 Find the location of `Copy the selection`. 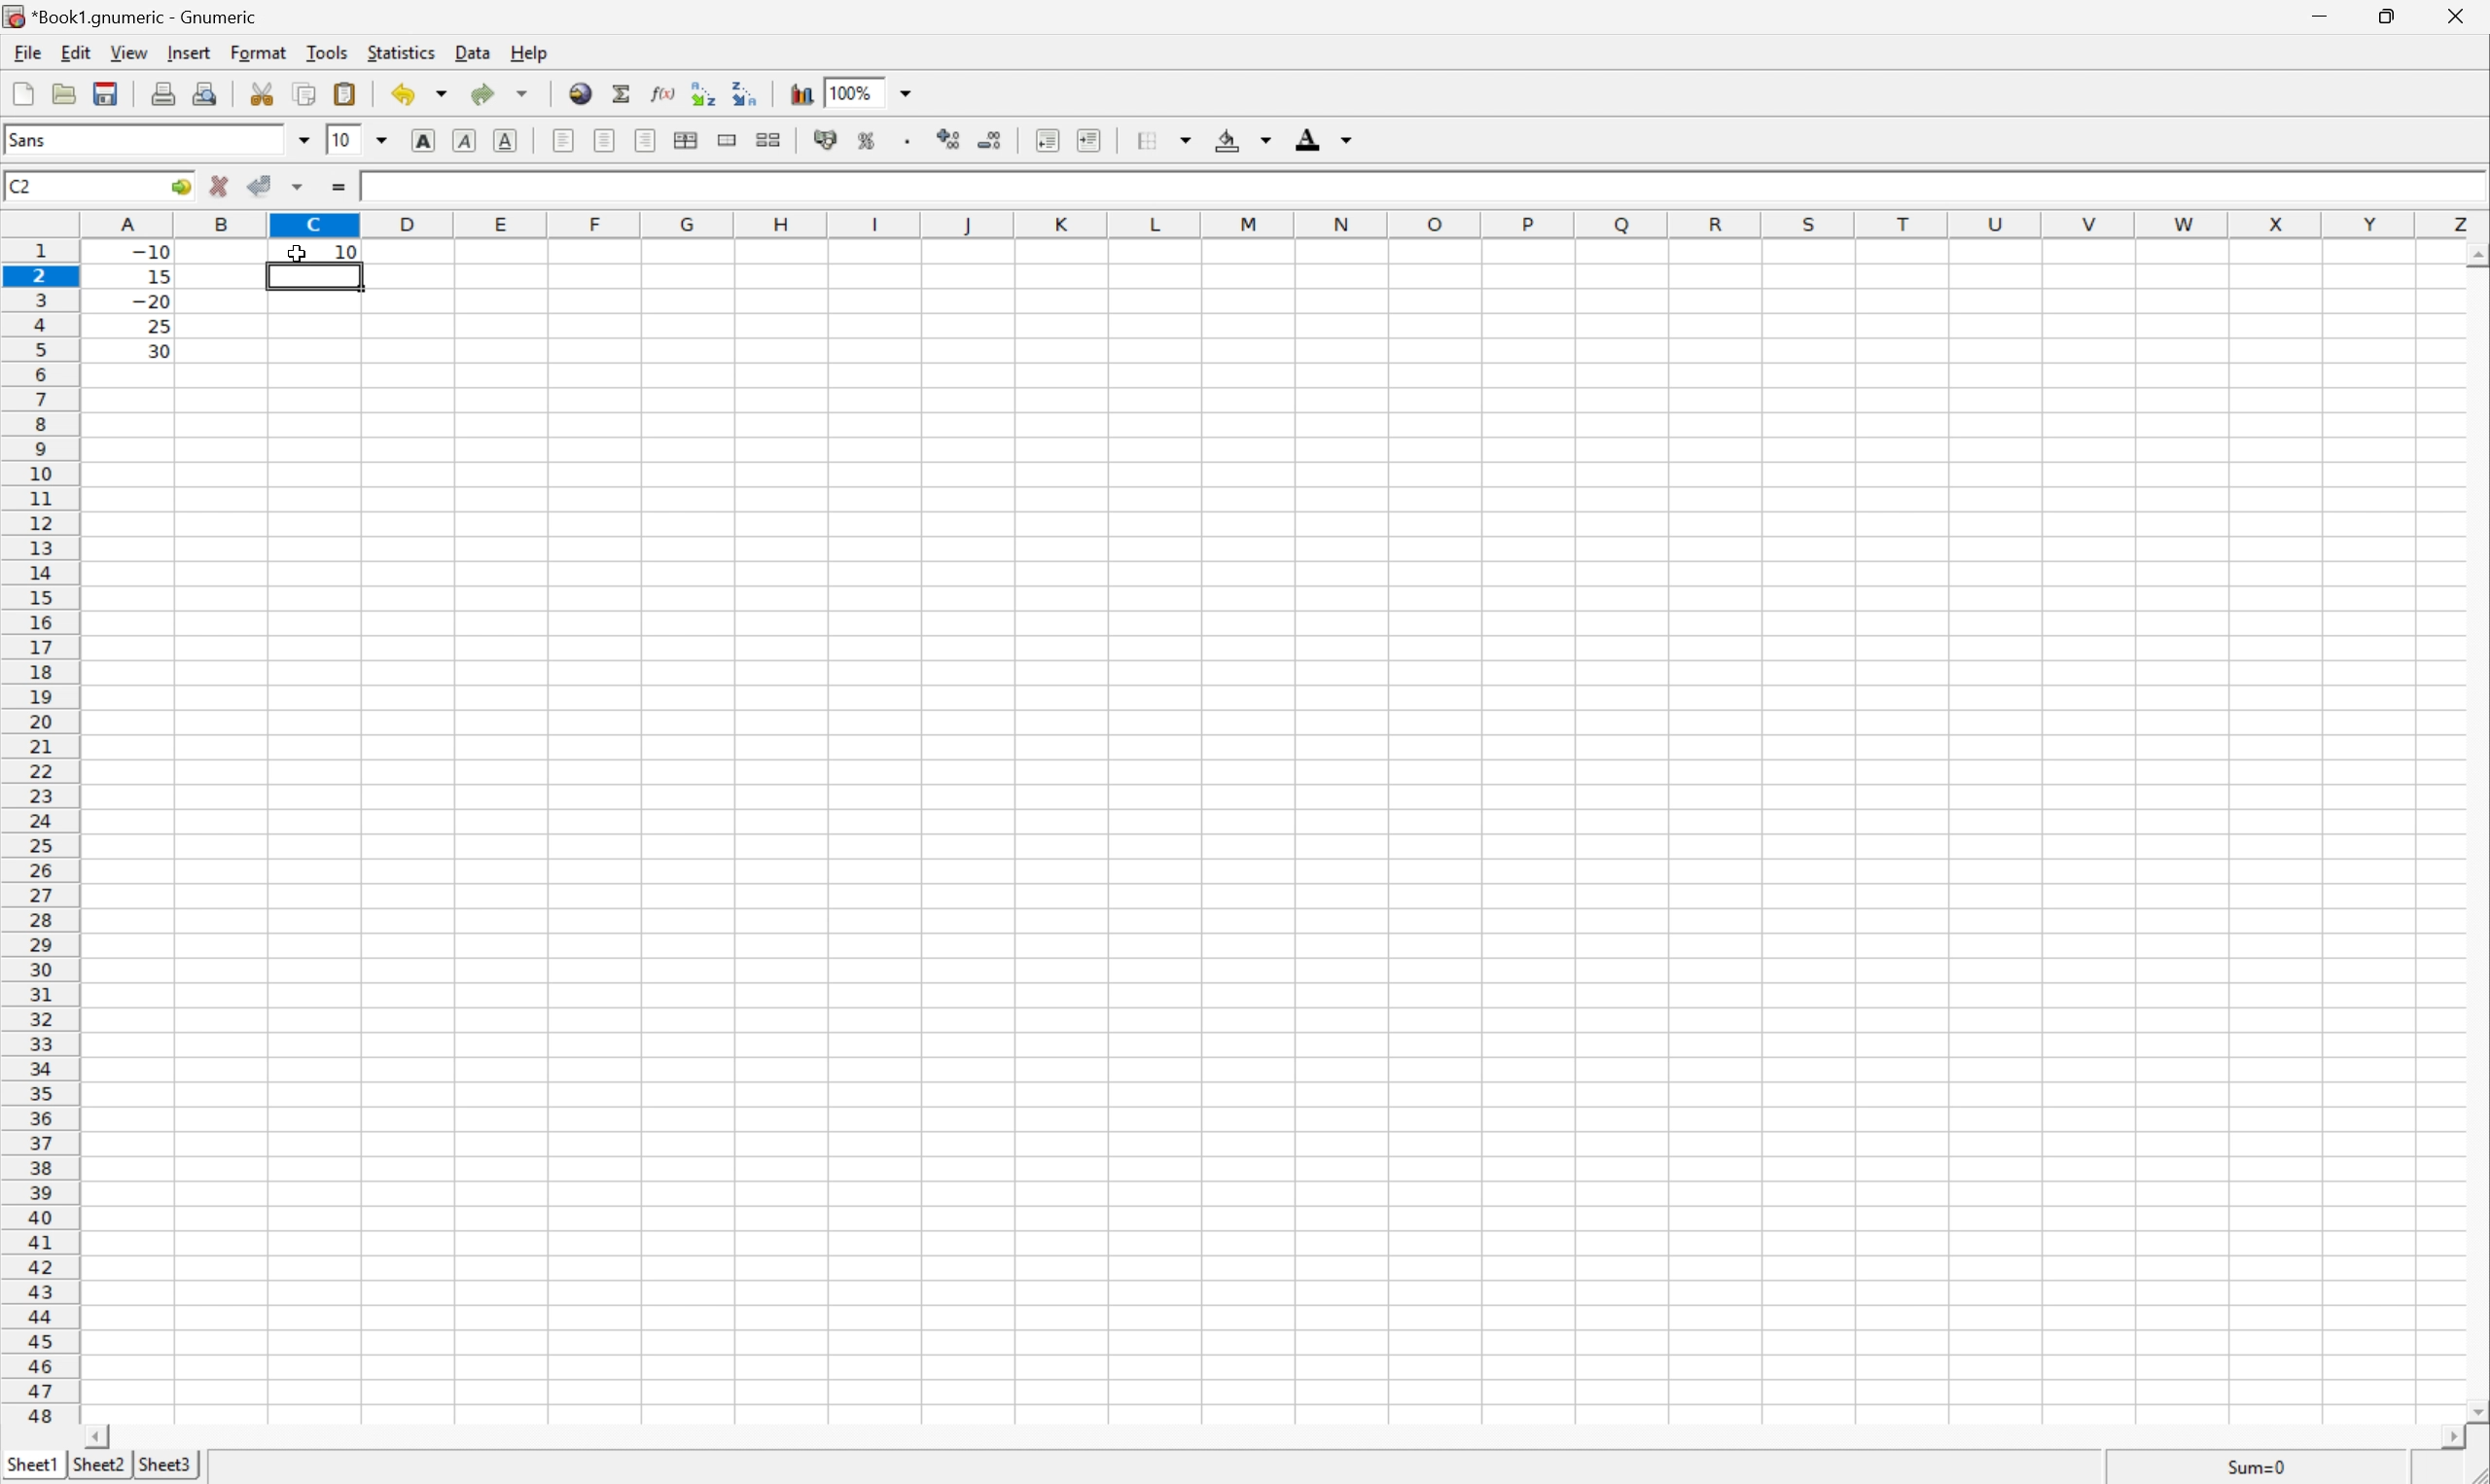

Copy the selection is located at coordinates (304, 94).